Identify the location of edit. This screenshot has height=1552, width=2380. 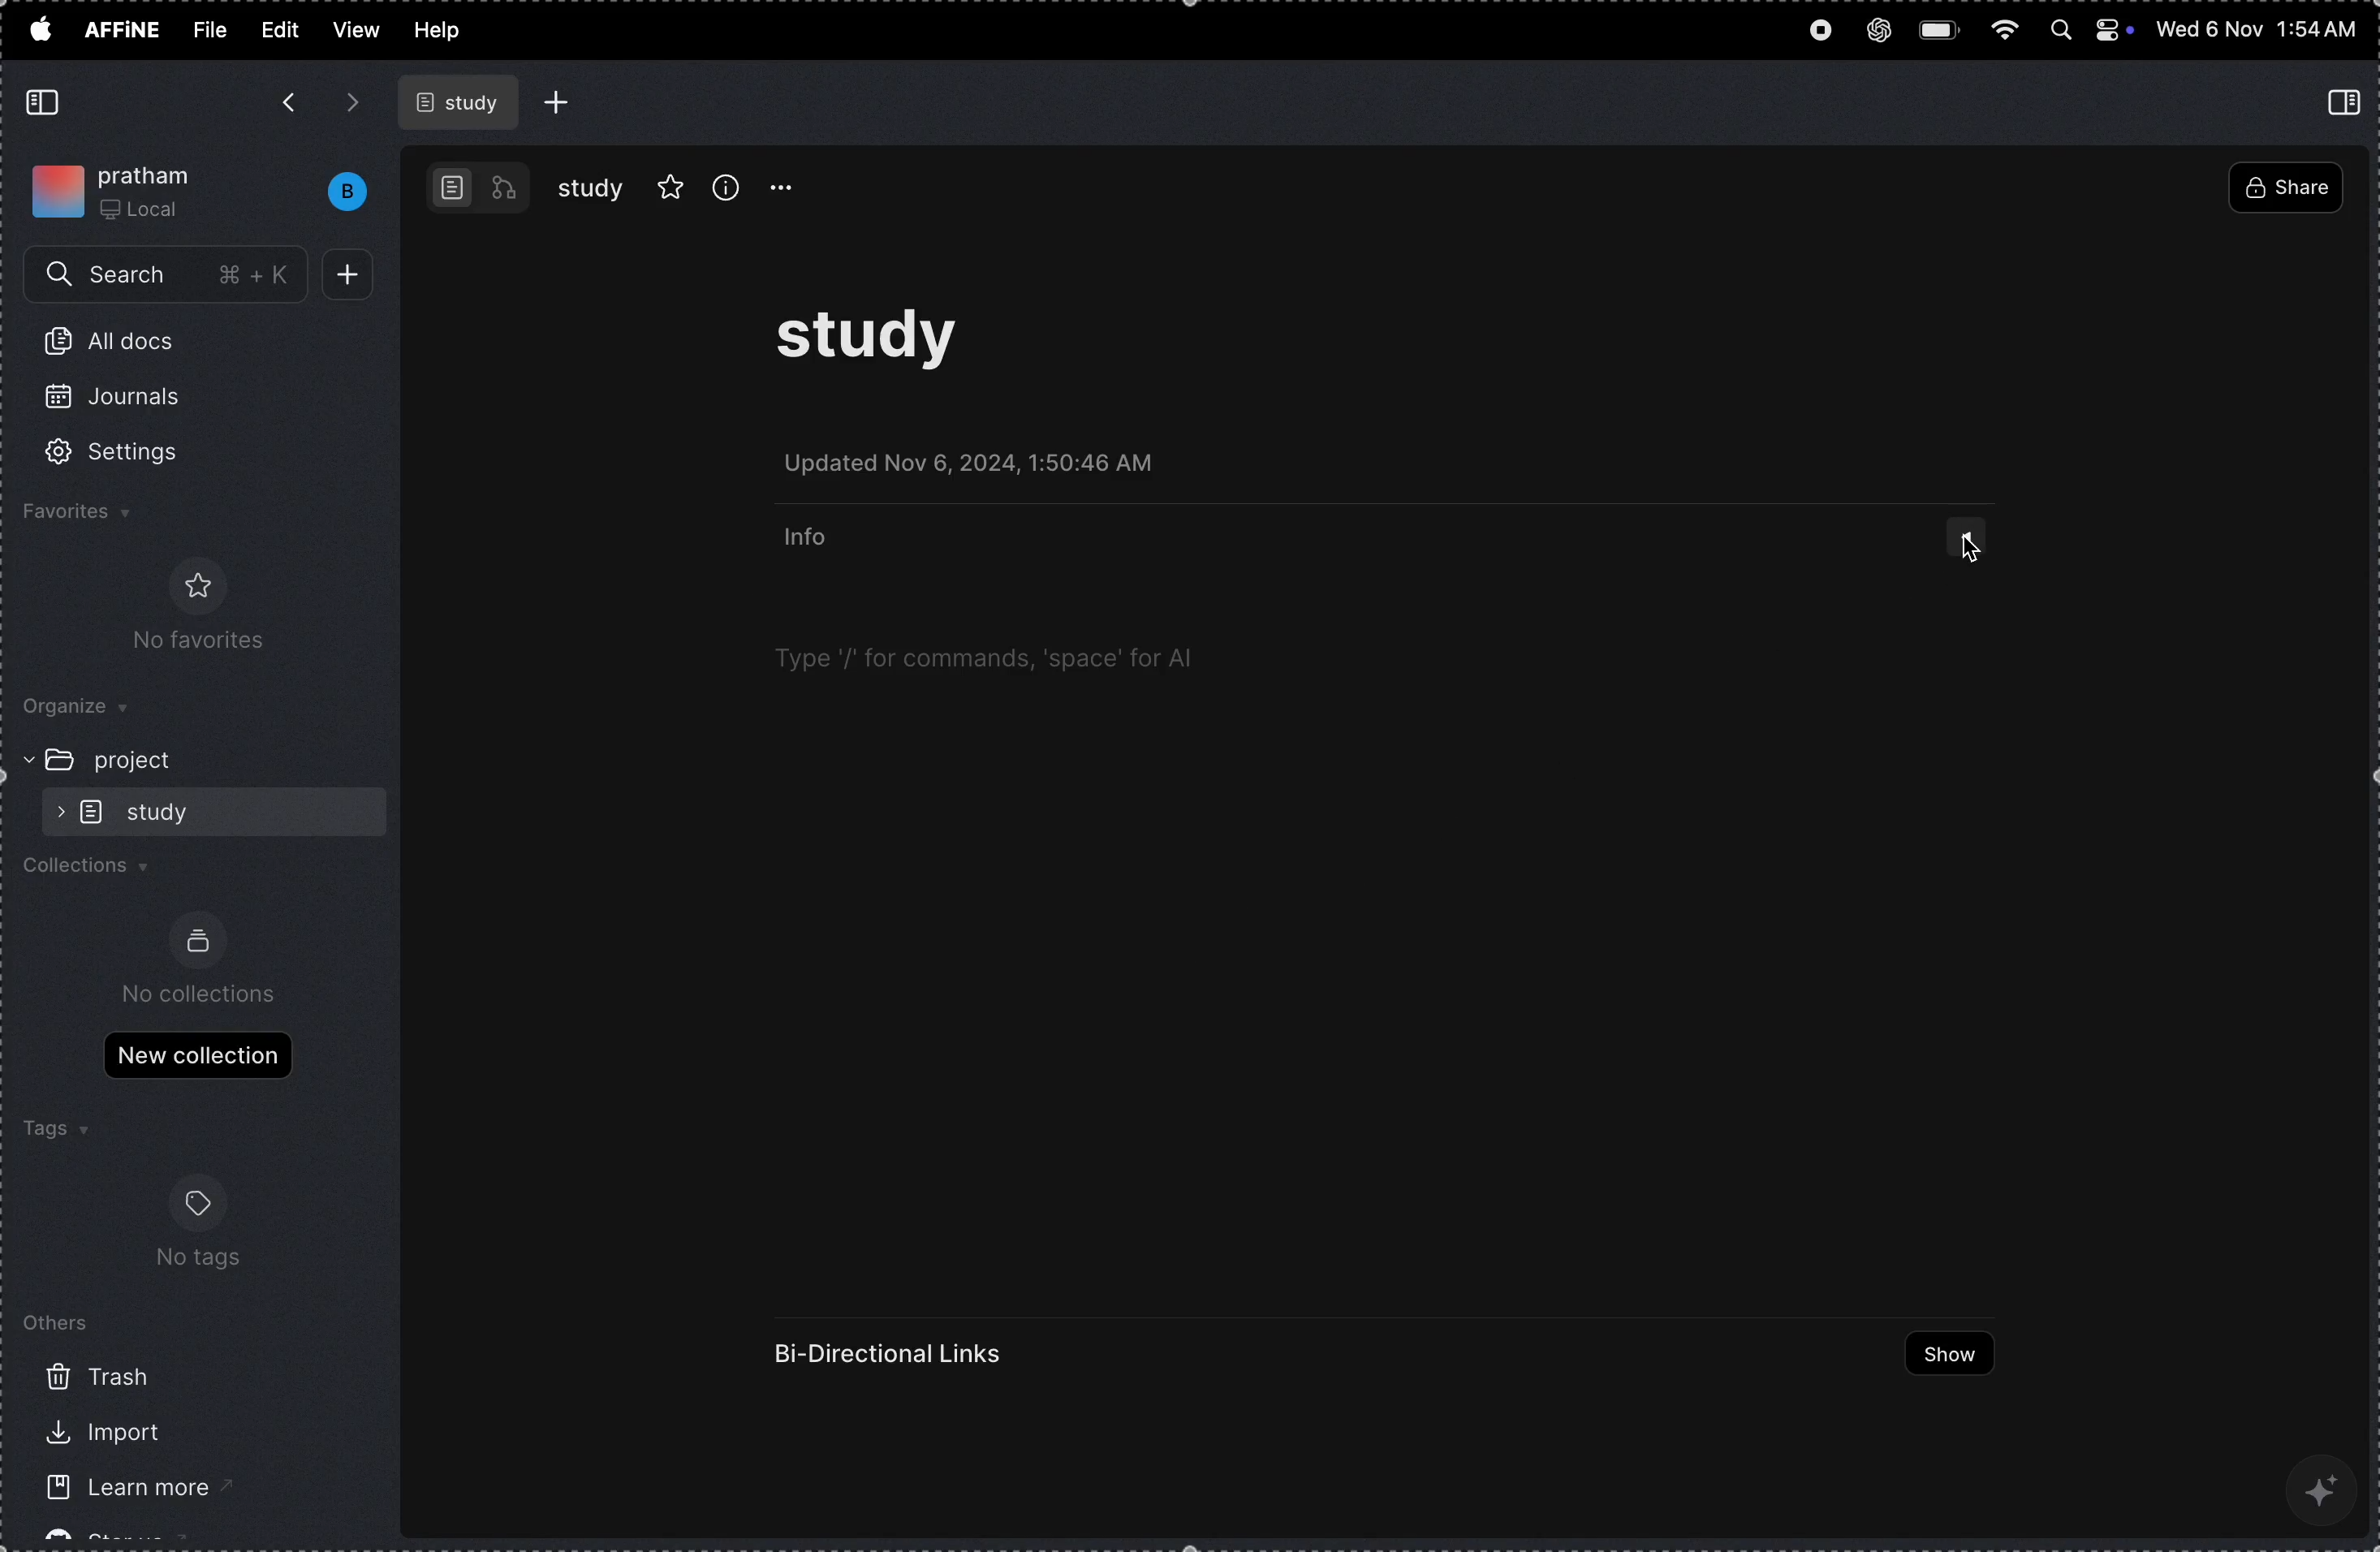
(277, 28).